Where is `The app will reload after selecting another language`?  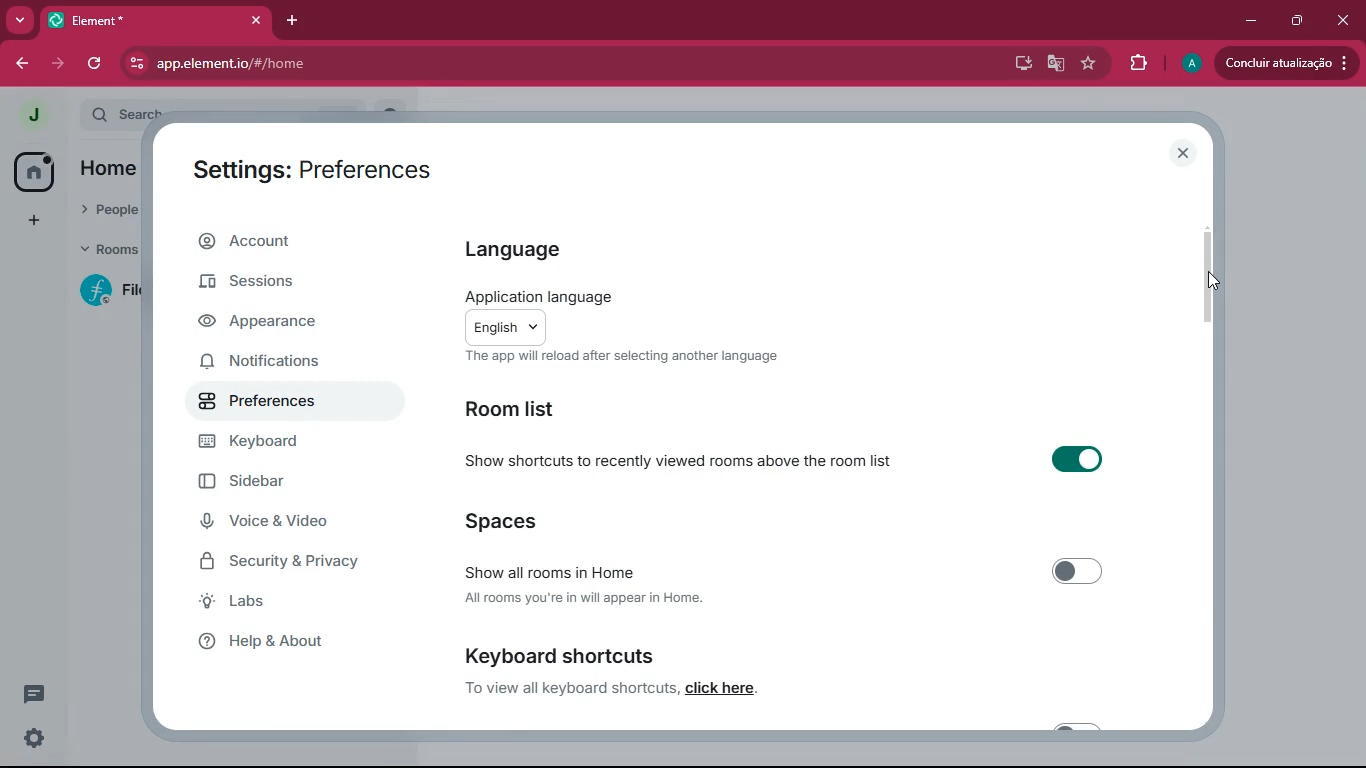 The app will reload after selecting another language is located at coordinates (627, 360).